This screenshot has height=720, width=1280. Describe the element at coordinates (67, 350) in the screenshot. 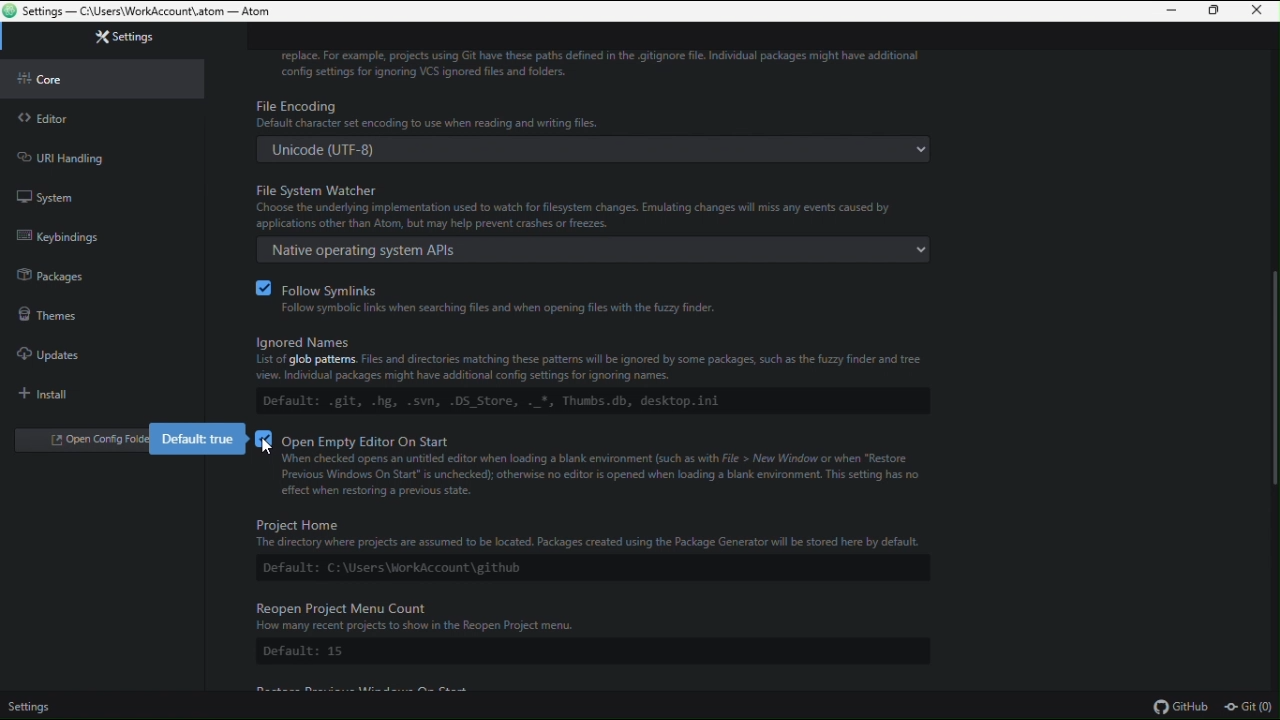

I see `Updates` at that location.